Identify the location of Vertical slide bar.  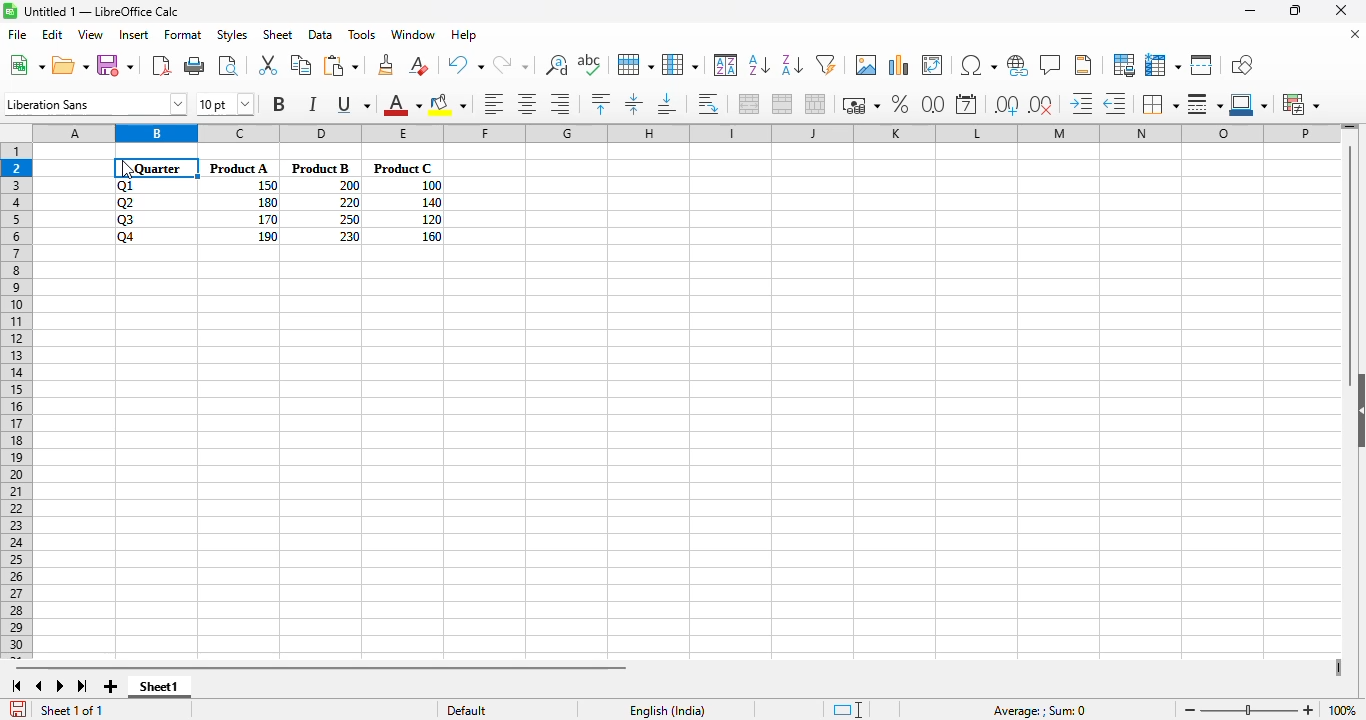
(1350, 255).